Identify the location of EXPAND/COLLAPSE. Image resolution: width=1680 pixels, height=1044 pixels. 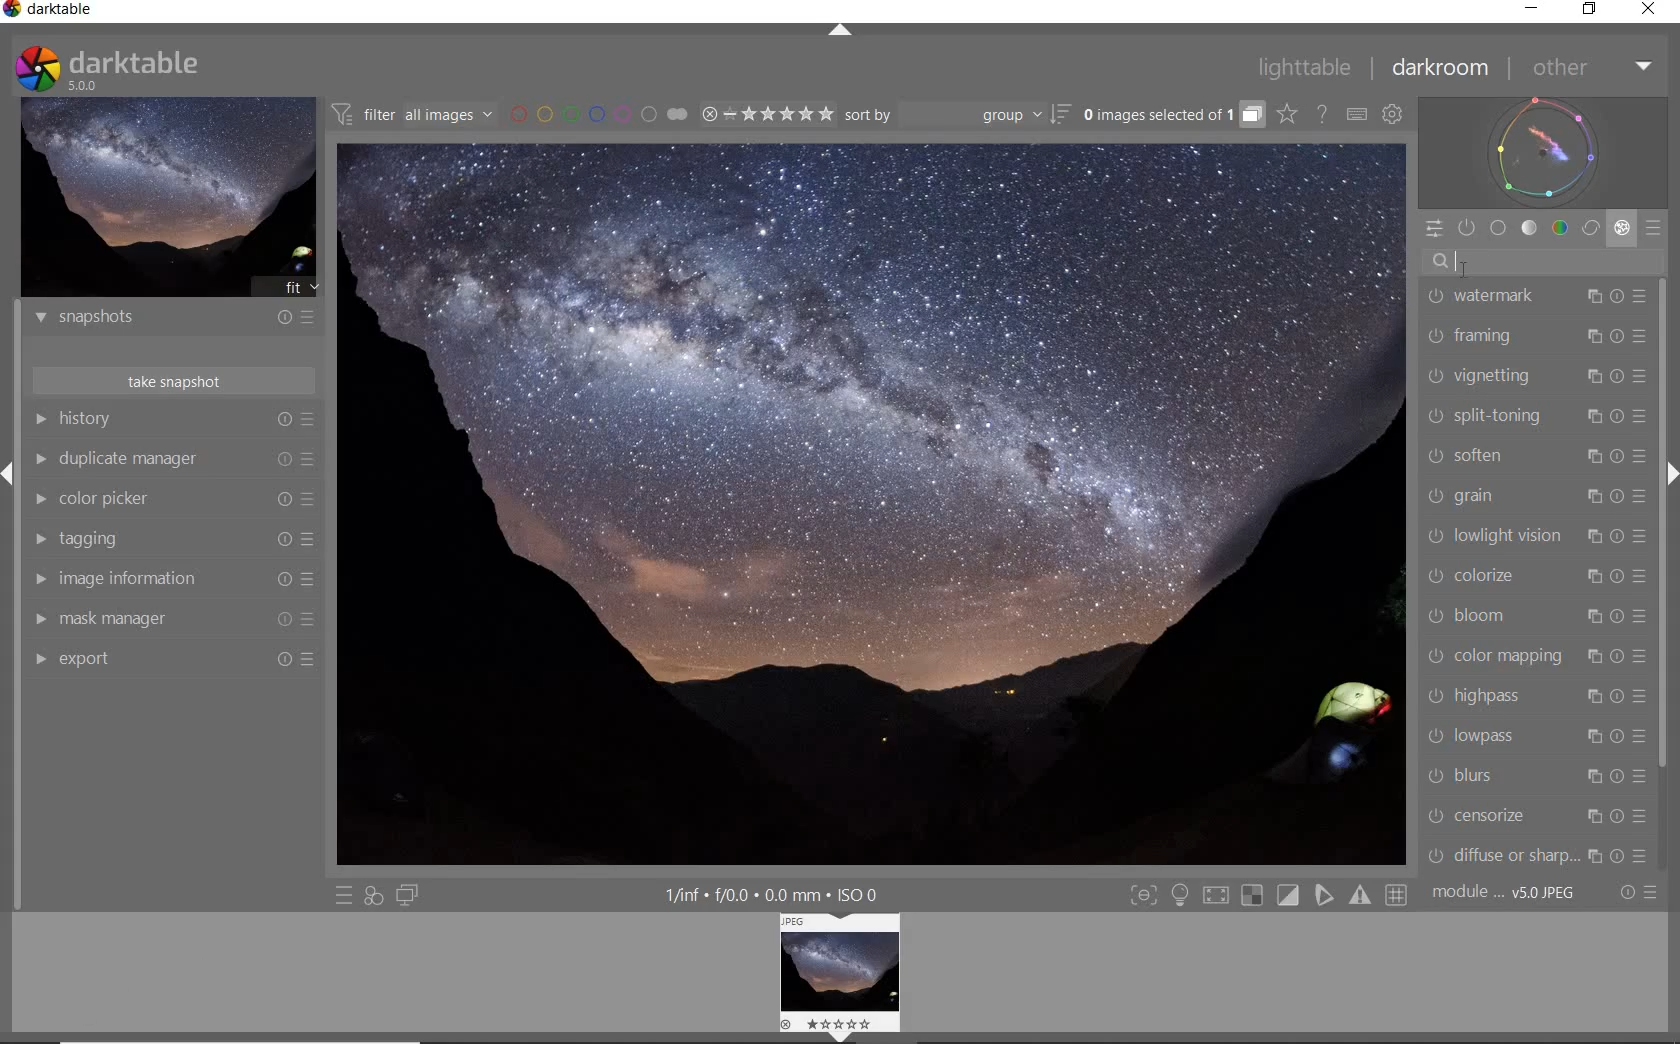
(840, 31).